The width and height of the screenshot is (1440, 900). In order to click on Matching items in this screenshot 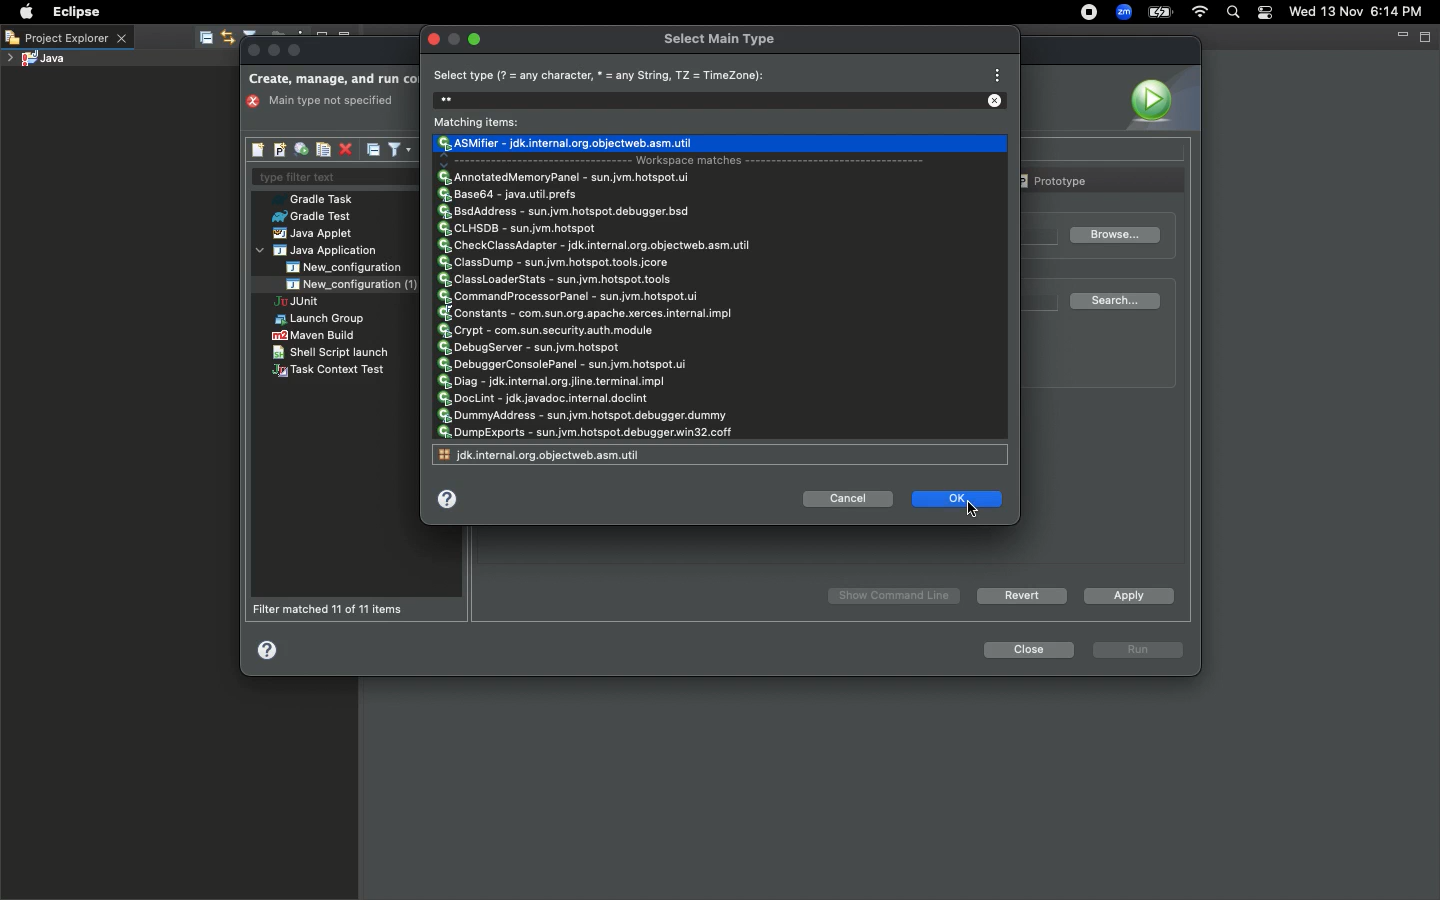, I will do `click(483, 123)`.